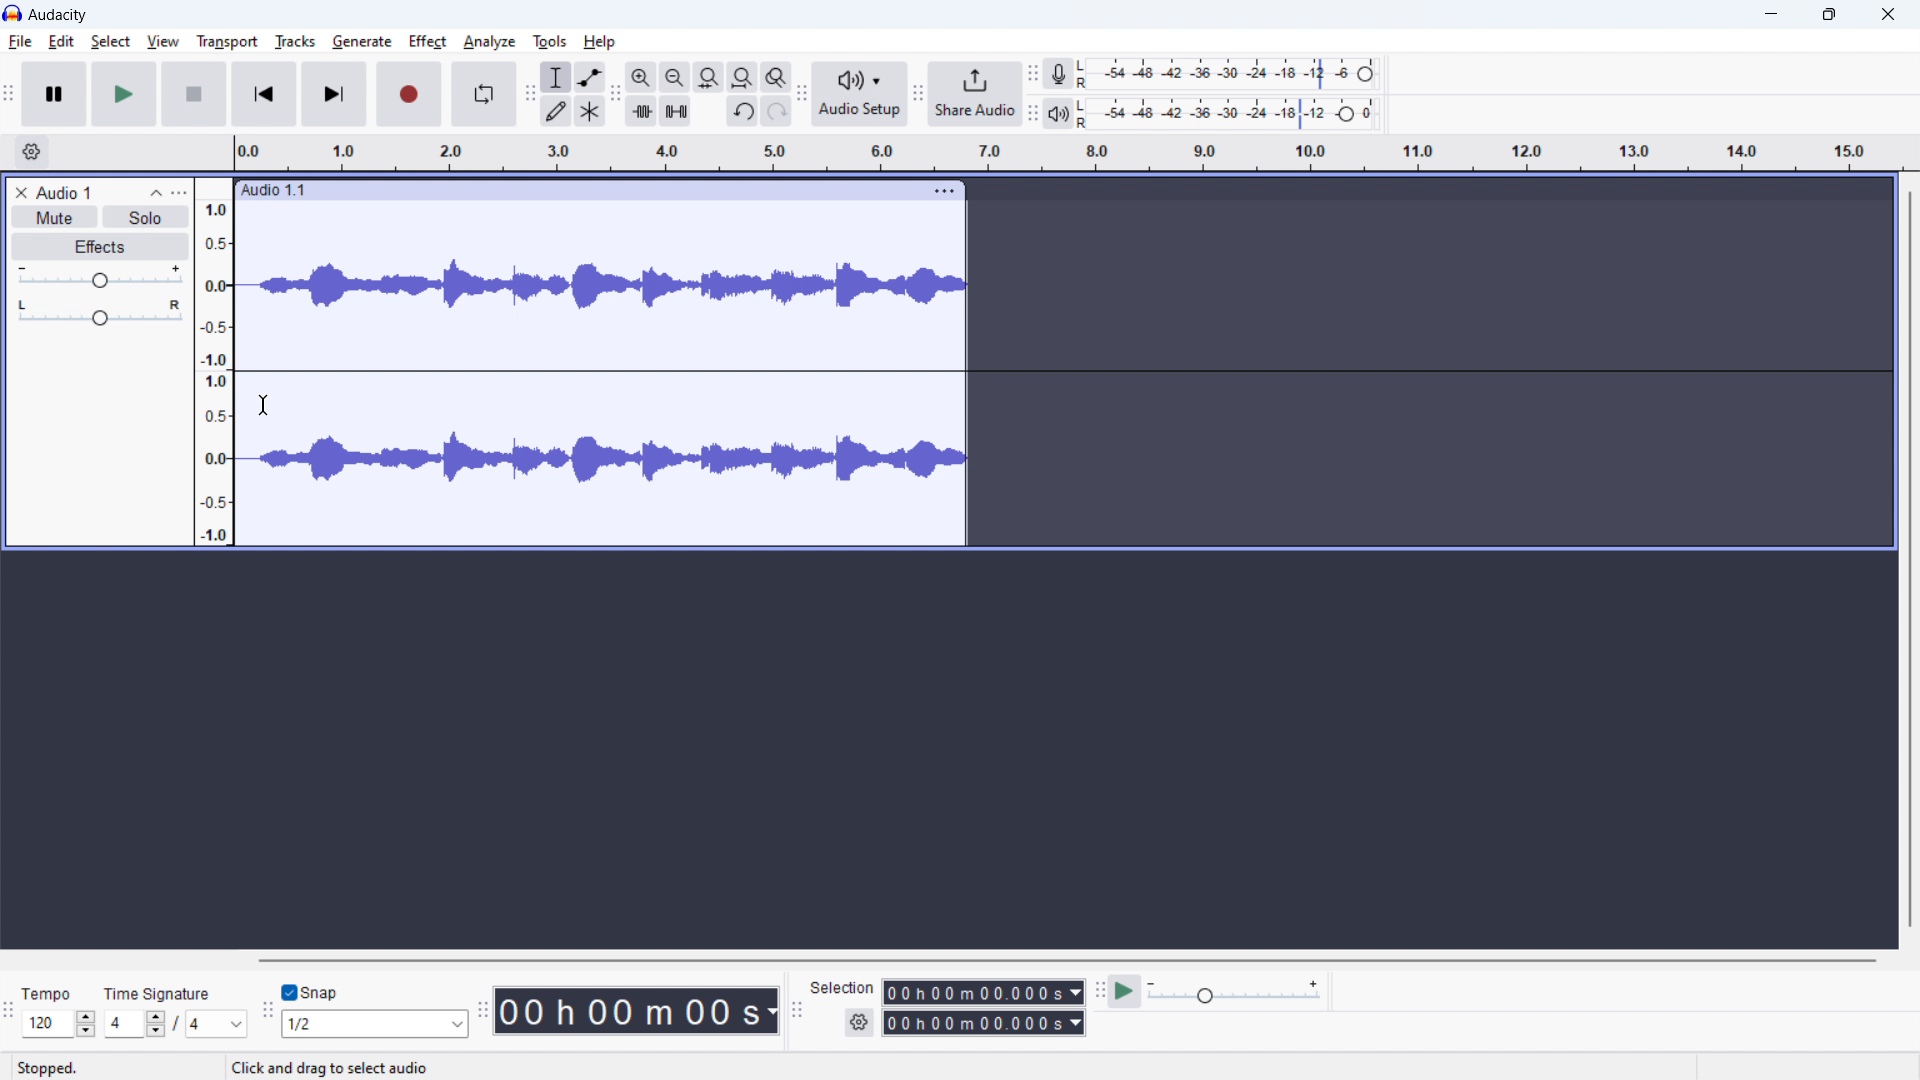  I want to click on increase beats per measure, so click(156, 1015).